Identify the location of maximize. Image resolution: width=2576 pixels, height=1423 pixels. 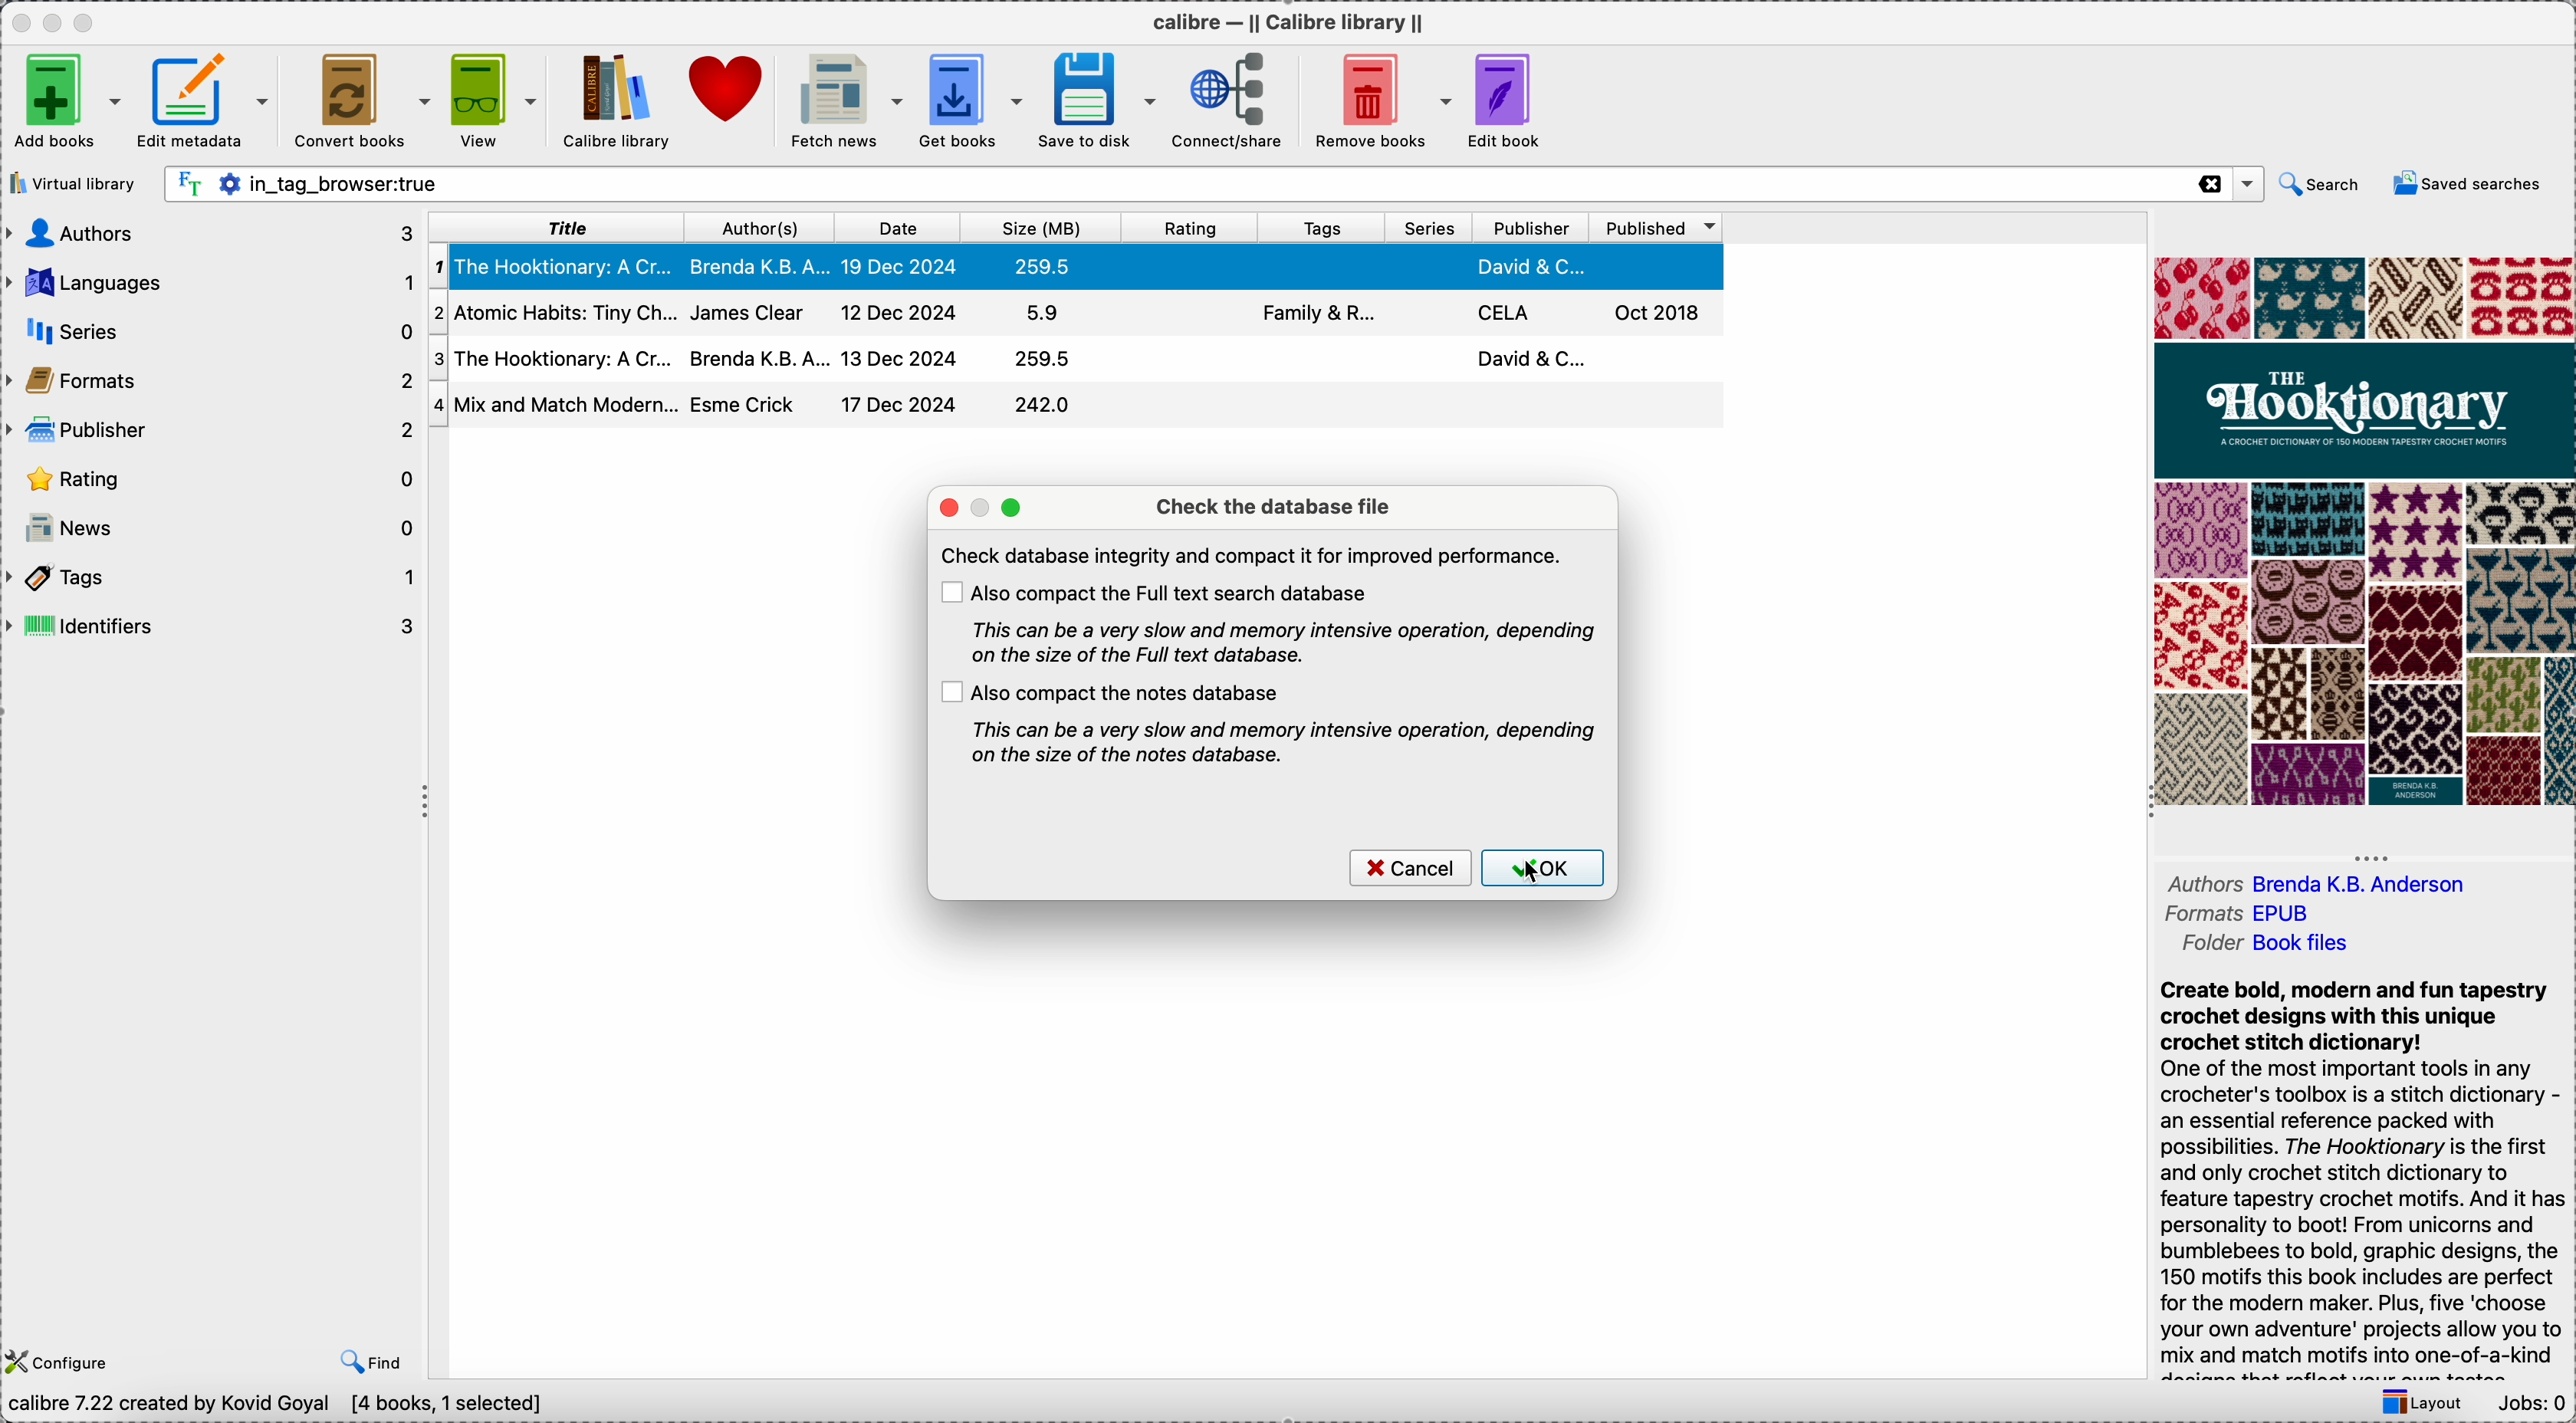
(1017, 506).